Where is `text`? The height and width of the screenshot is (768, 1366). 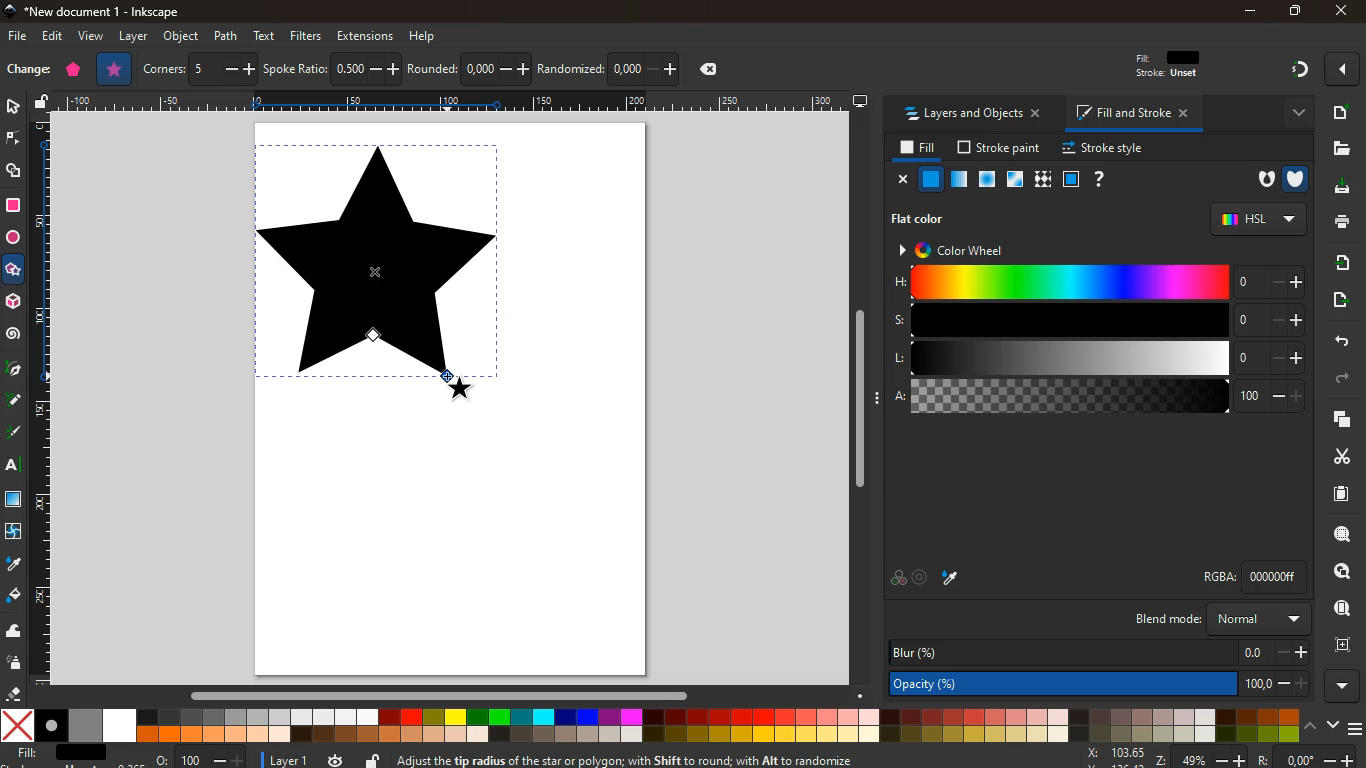 text is located at coordinates (266, 36).